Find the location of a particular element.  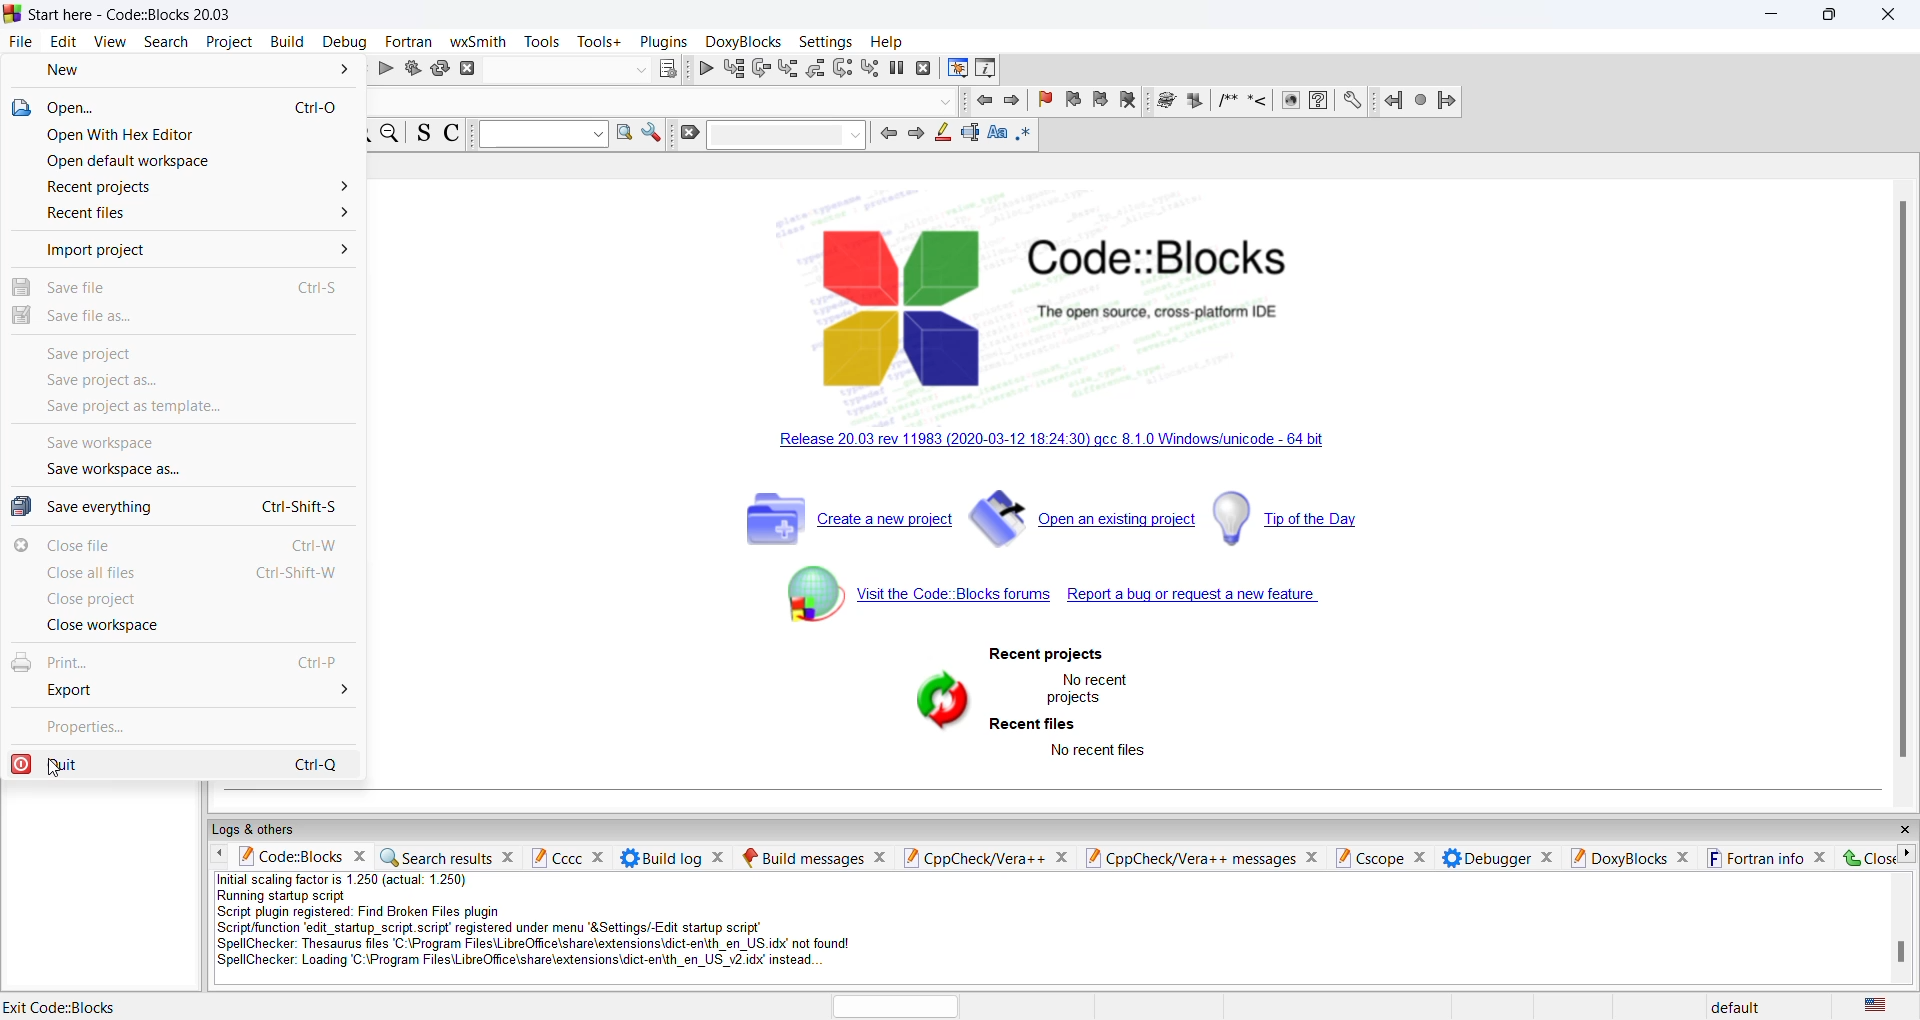

tools is located at coordinates (543, 41).